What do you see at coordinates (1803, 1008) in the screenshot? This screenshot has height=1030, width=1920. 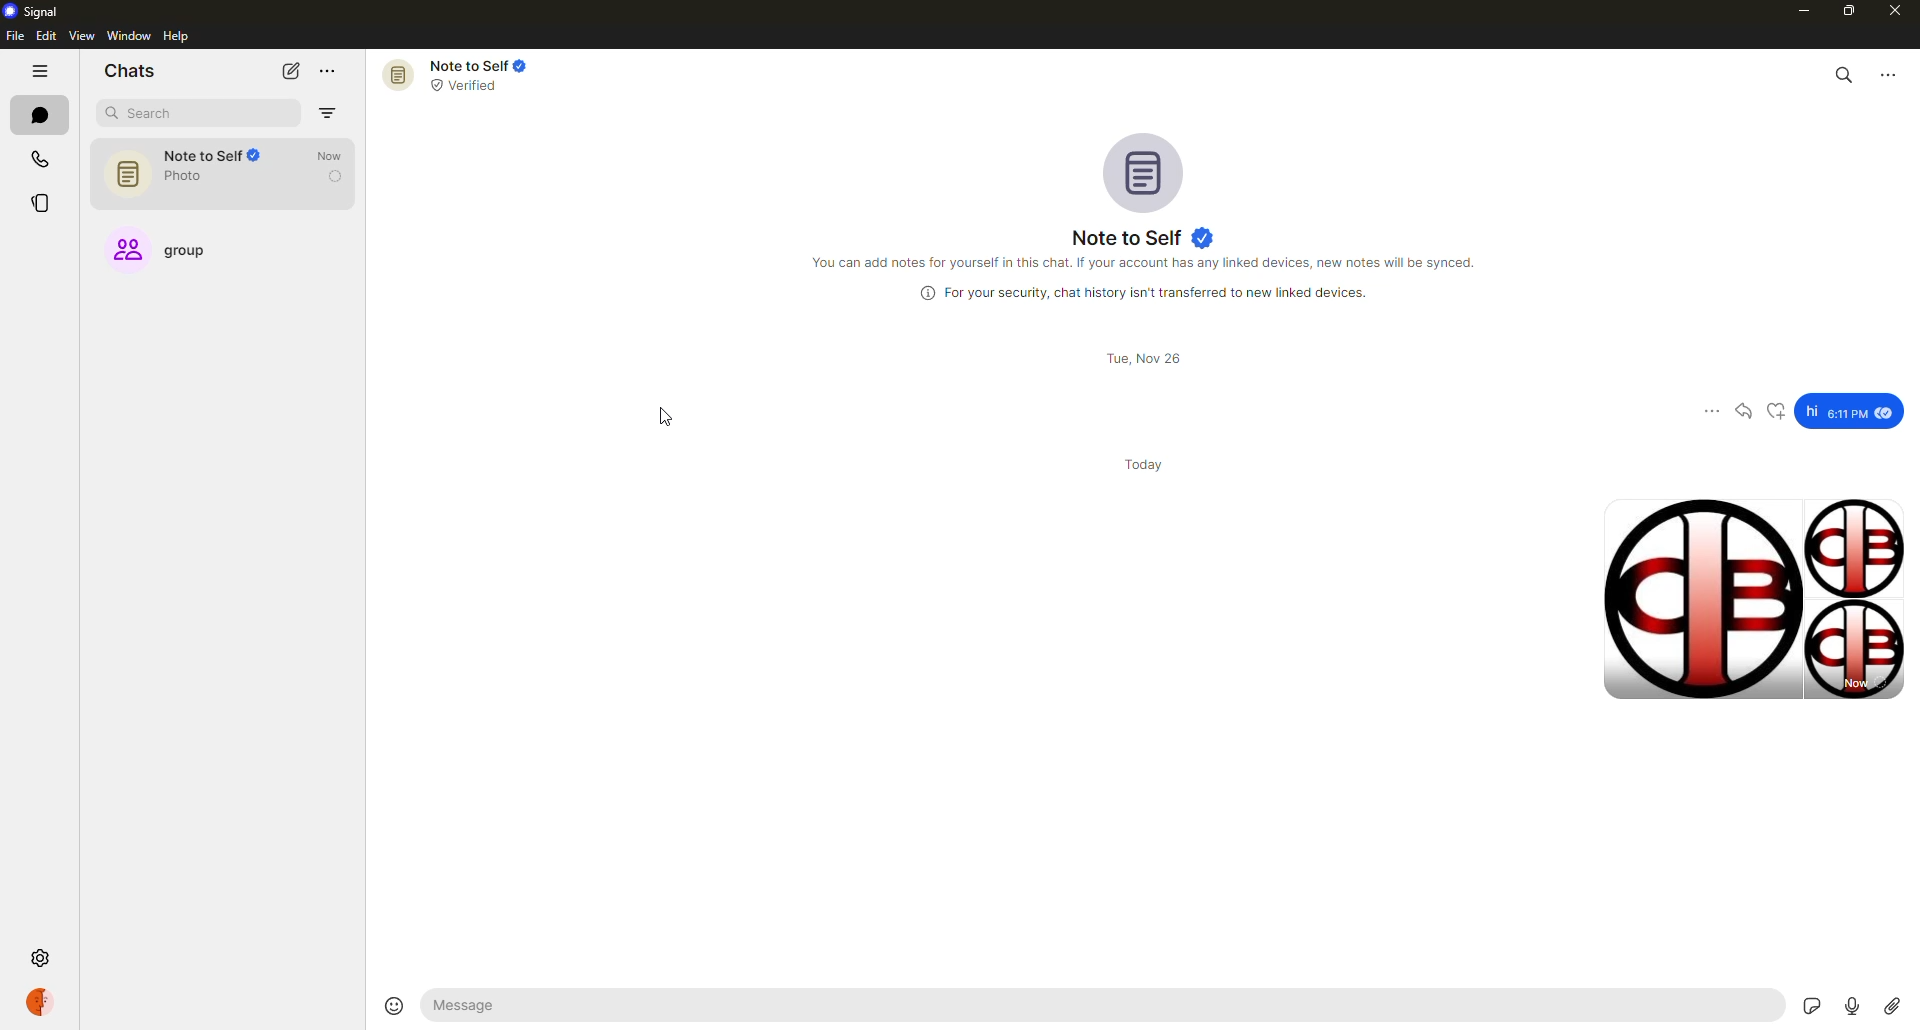 I see `stickers` at bounding box center [1803, 1008].